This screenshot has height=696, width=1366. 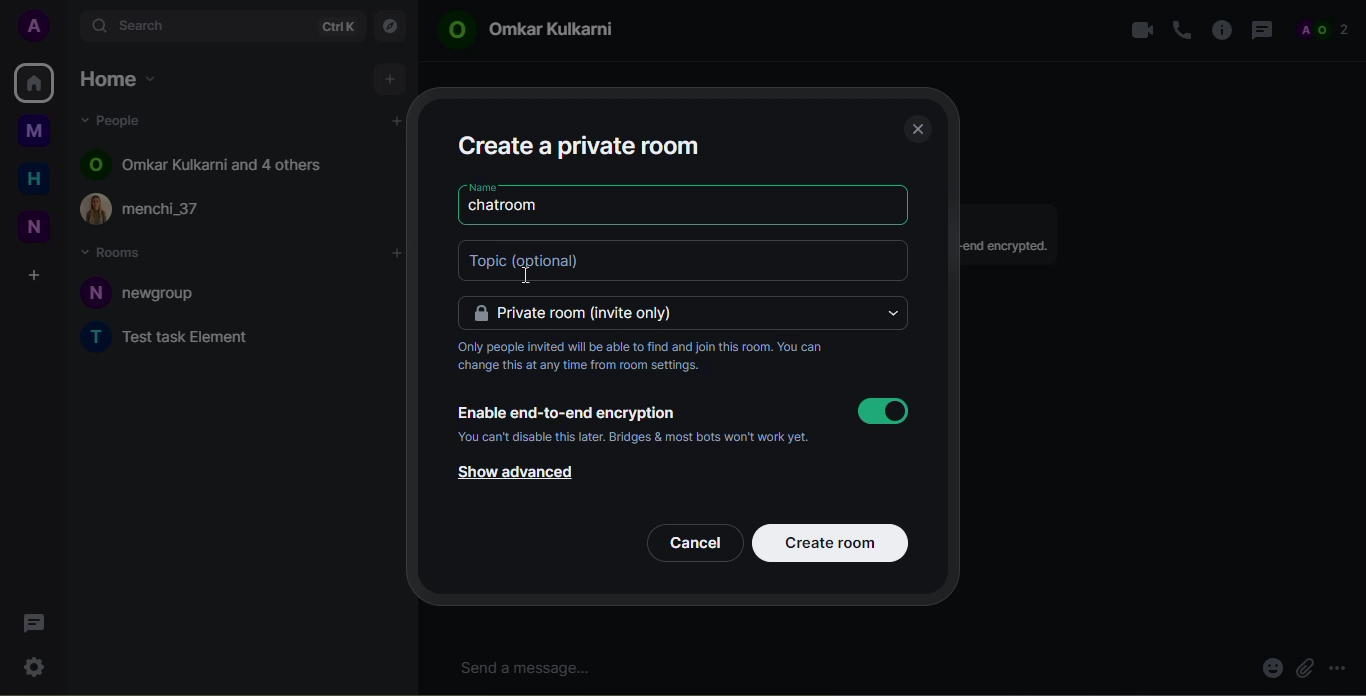 What do you see at coordinates (146, 24) in the screenshot?
I see `search` at bounding box center [146, 24].